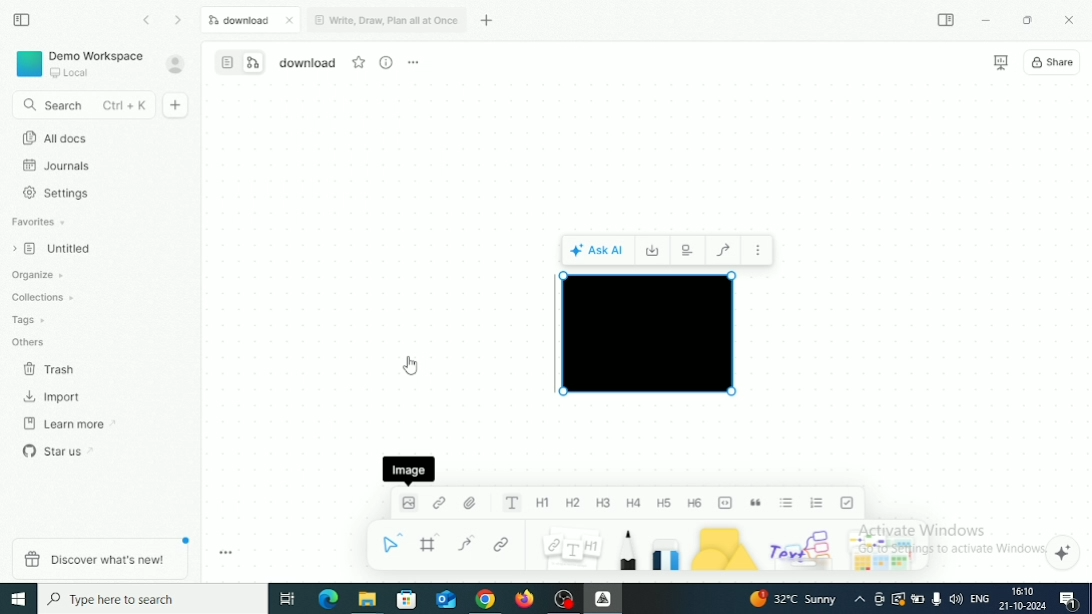 This screenshot has height=614, width=1092. Describe the element at coordinates (326, 600) in the screenshot. I see `Microsoft Edge` at that location.